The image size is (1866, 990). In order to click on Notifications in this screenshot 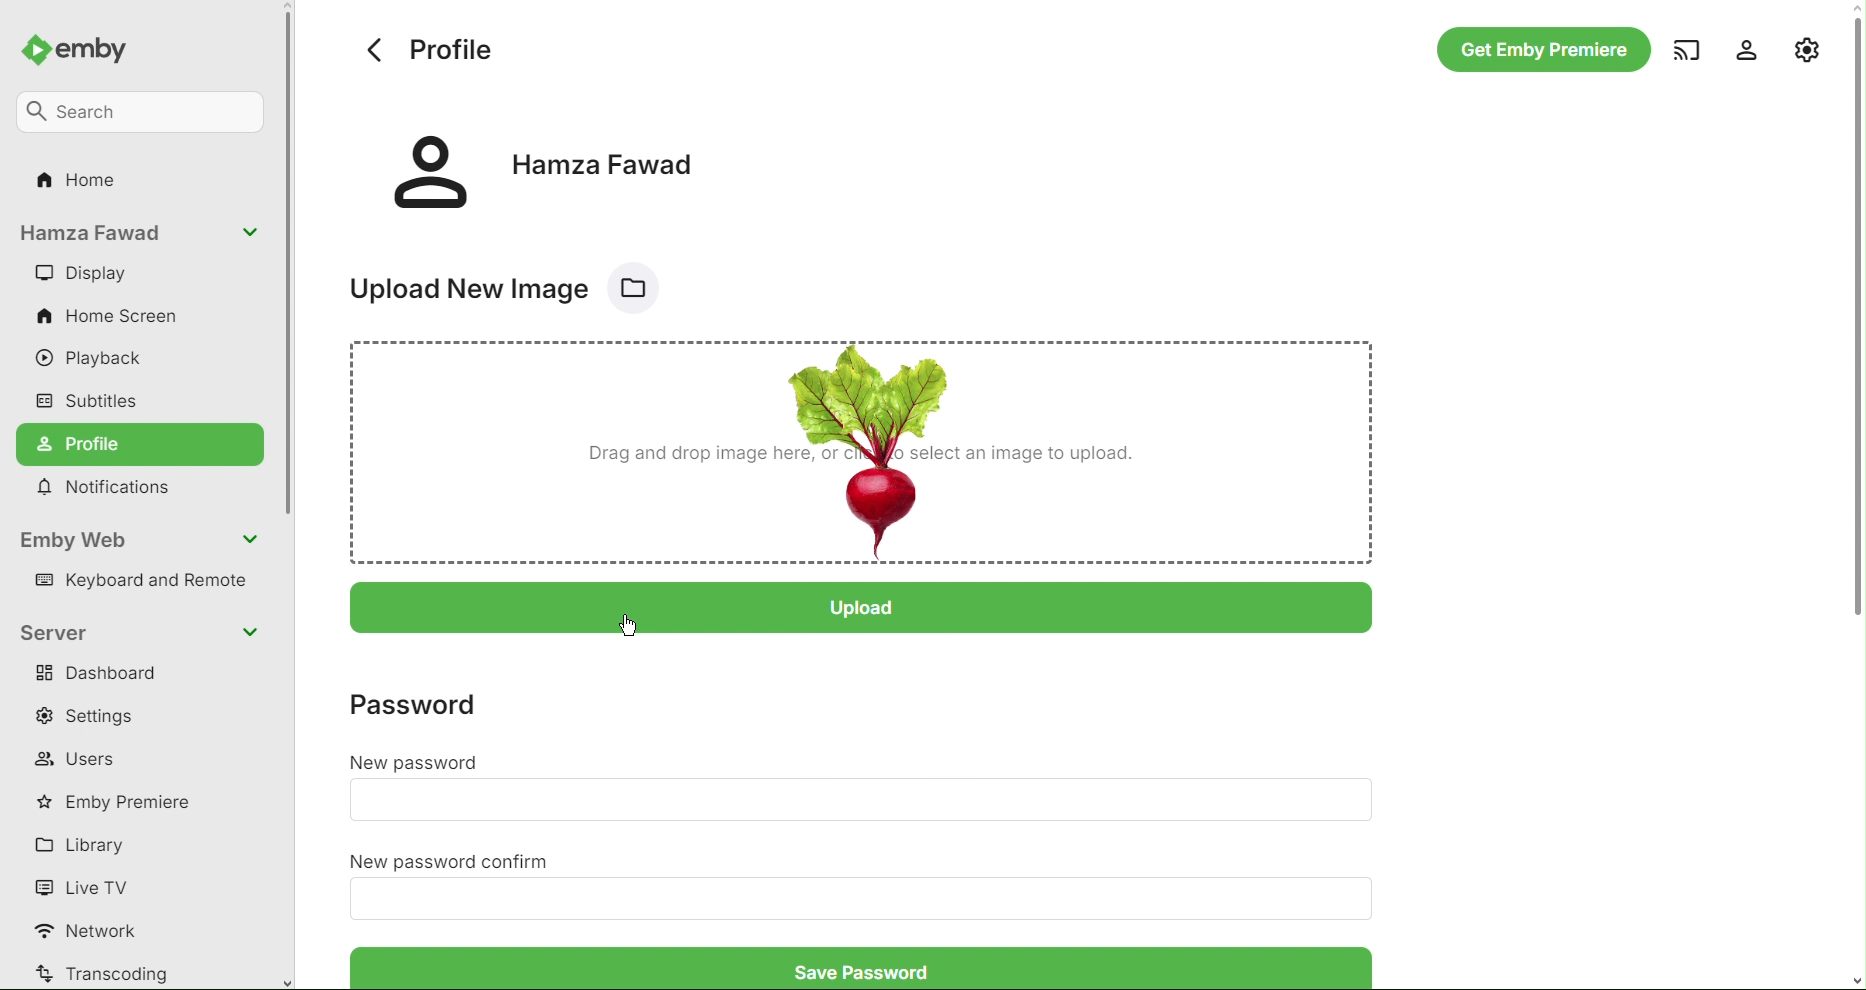, I will do `click(112, 489)`.